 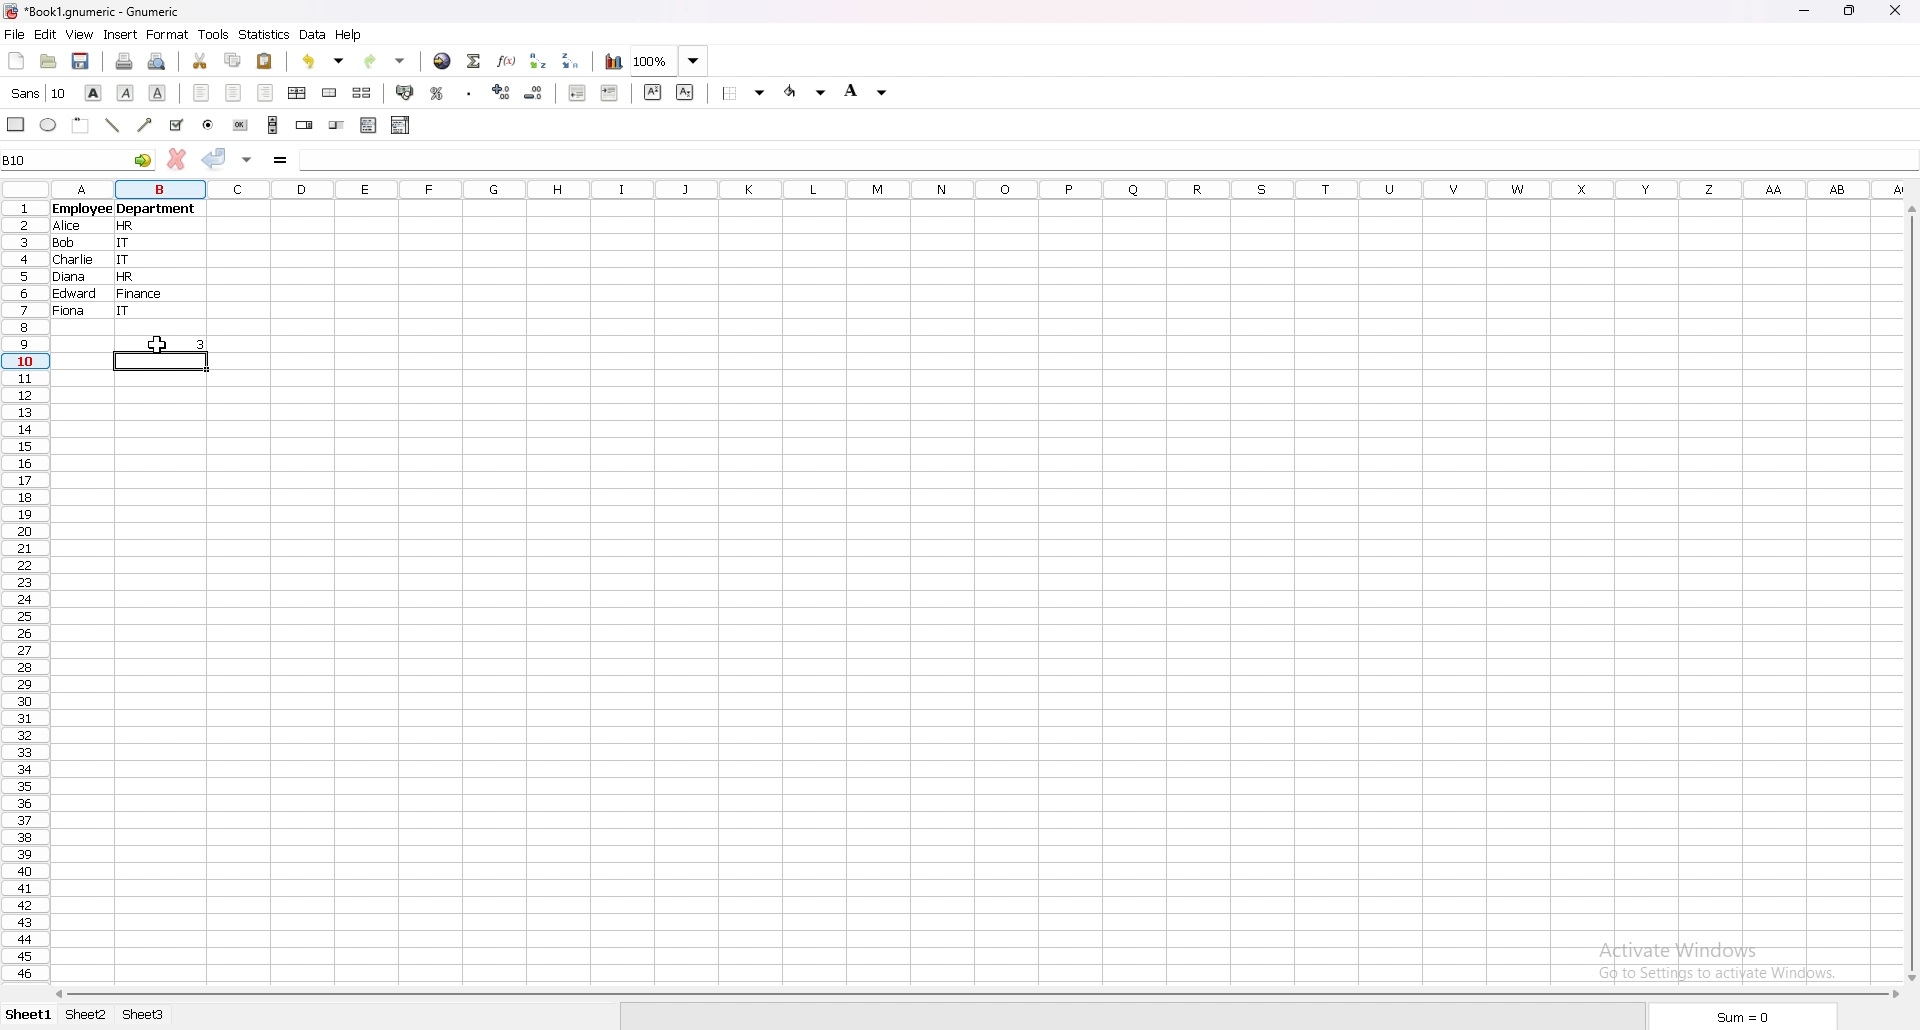 I want to click on accept changes, so click(x=215, y=159).